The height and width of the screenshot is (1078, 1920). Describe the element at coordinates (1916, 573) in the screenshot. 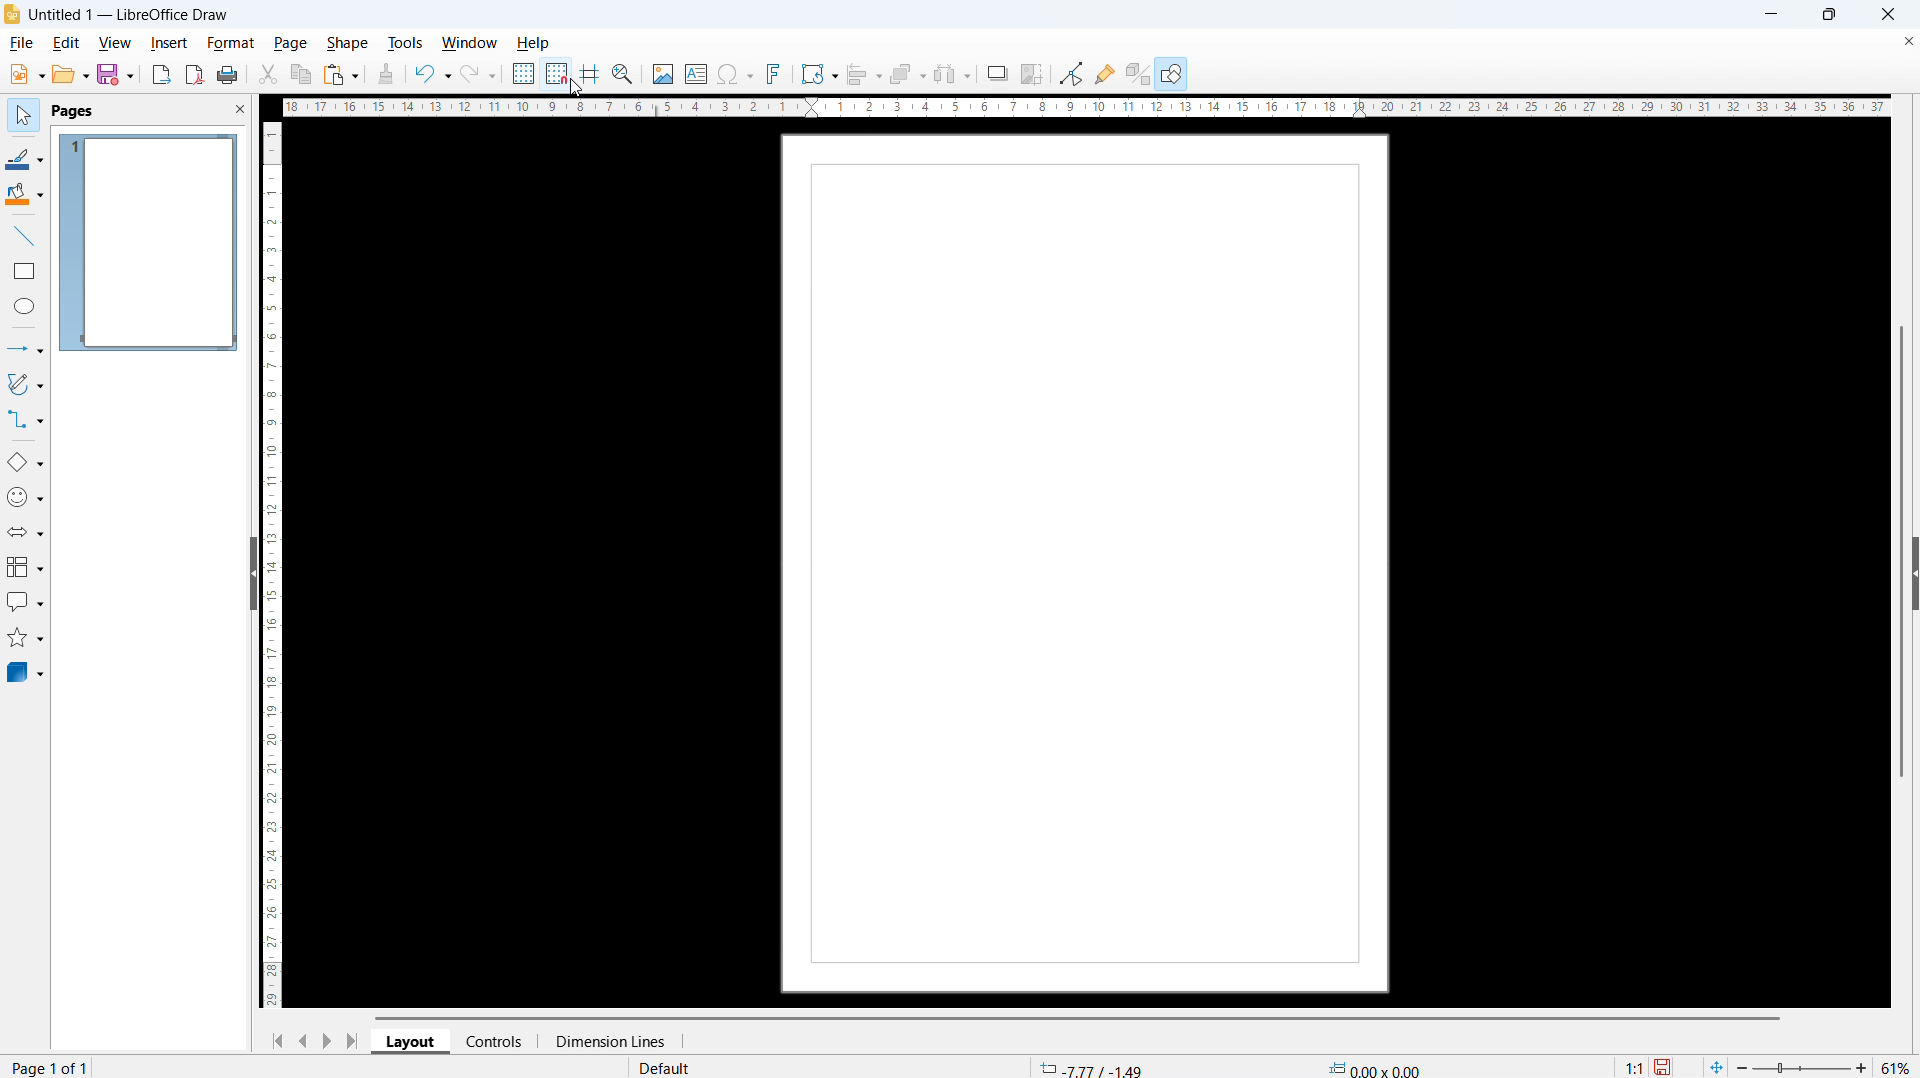

I see `Expand pane` at that location.